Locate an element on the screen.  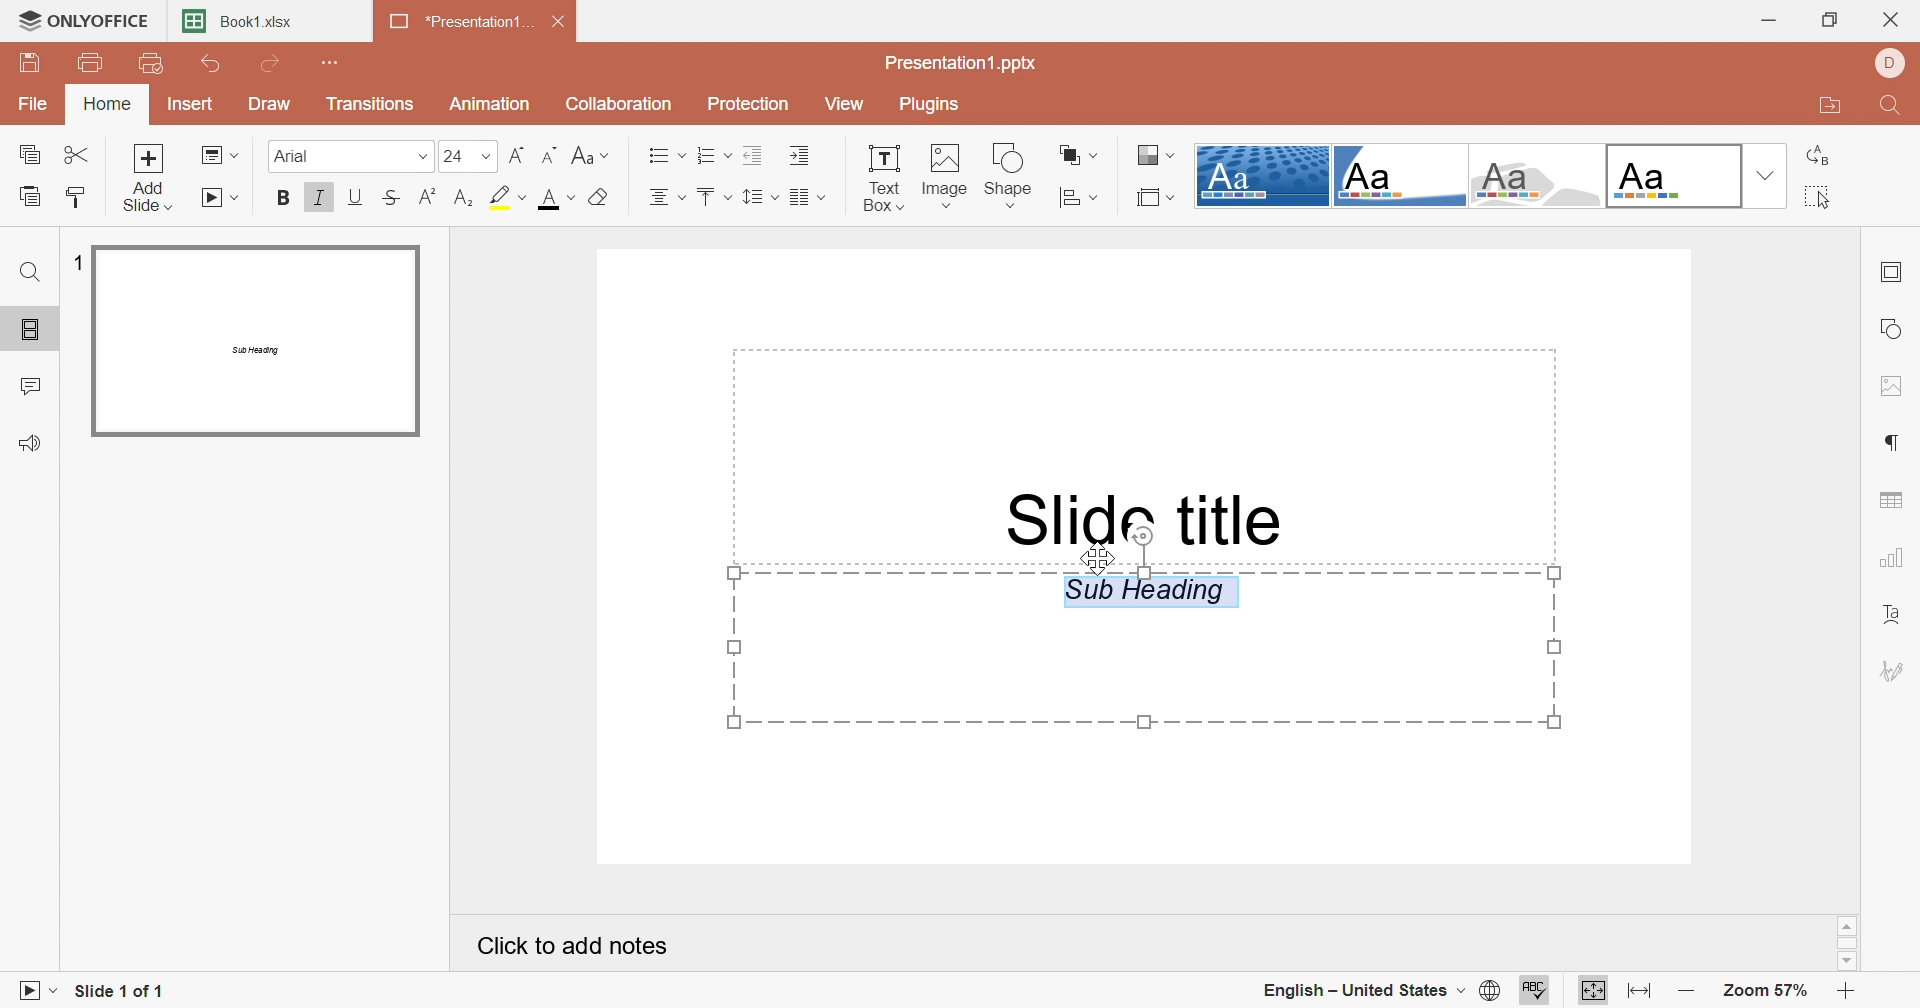
English - United States is located at coordinates (1362, 989).